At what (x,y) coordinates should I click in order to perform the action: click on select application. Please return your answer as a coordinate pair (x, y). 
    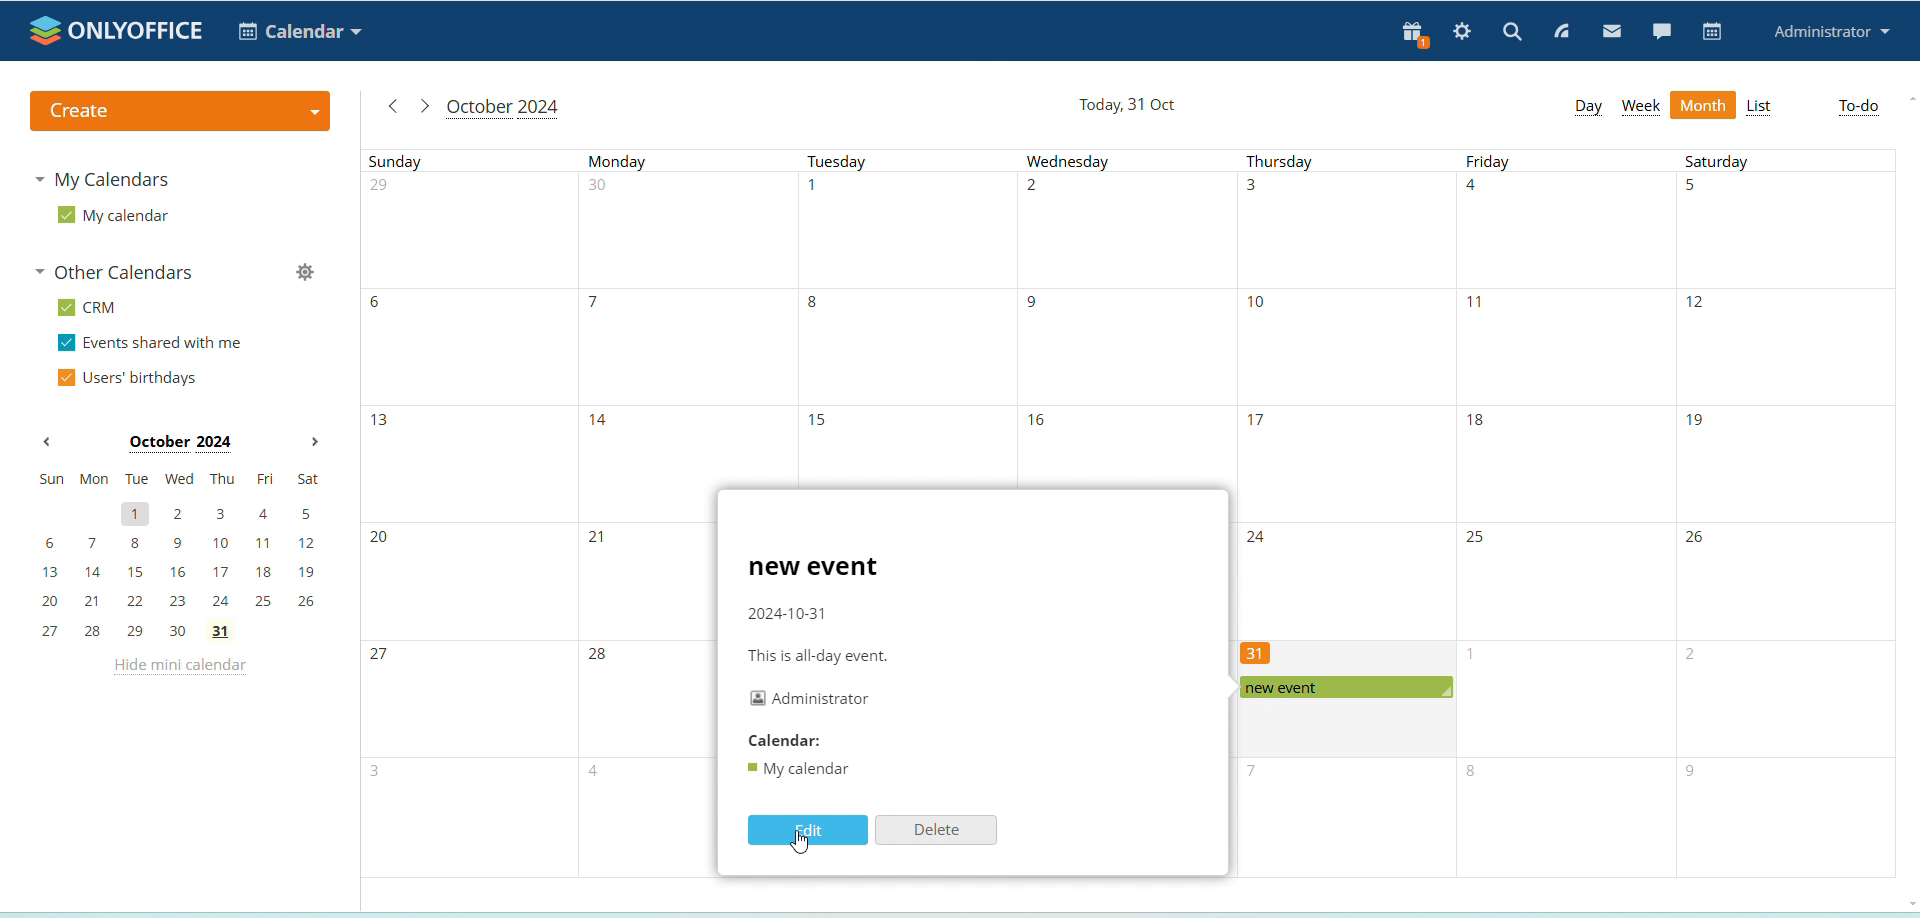
    Looking at the image, I should click on (300, 31).